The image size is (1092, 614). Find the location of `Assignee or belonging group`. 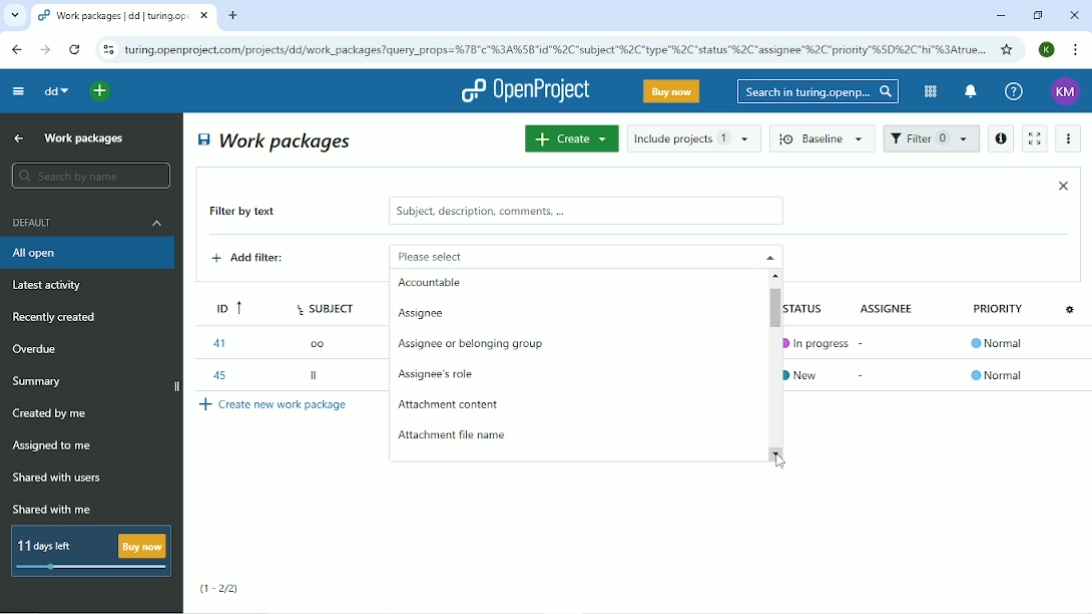

Assignee or belonging group is located at coordinates (471, 344).